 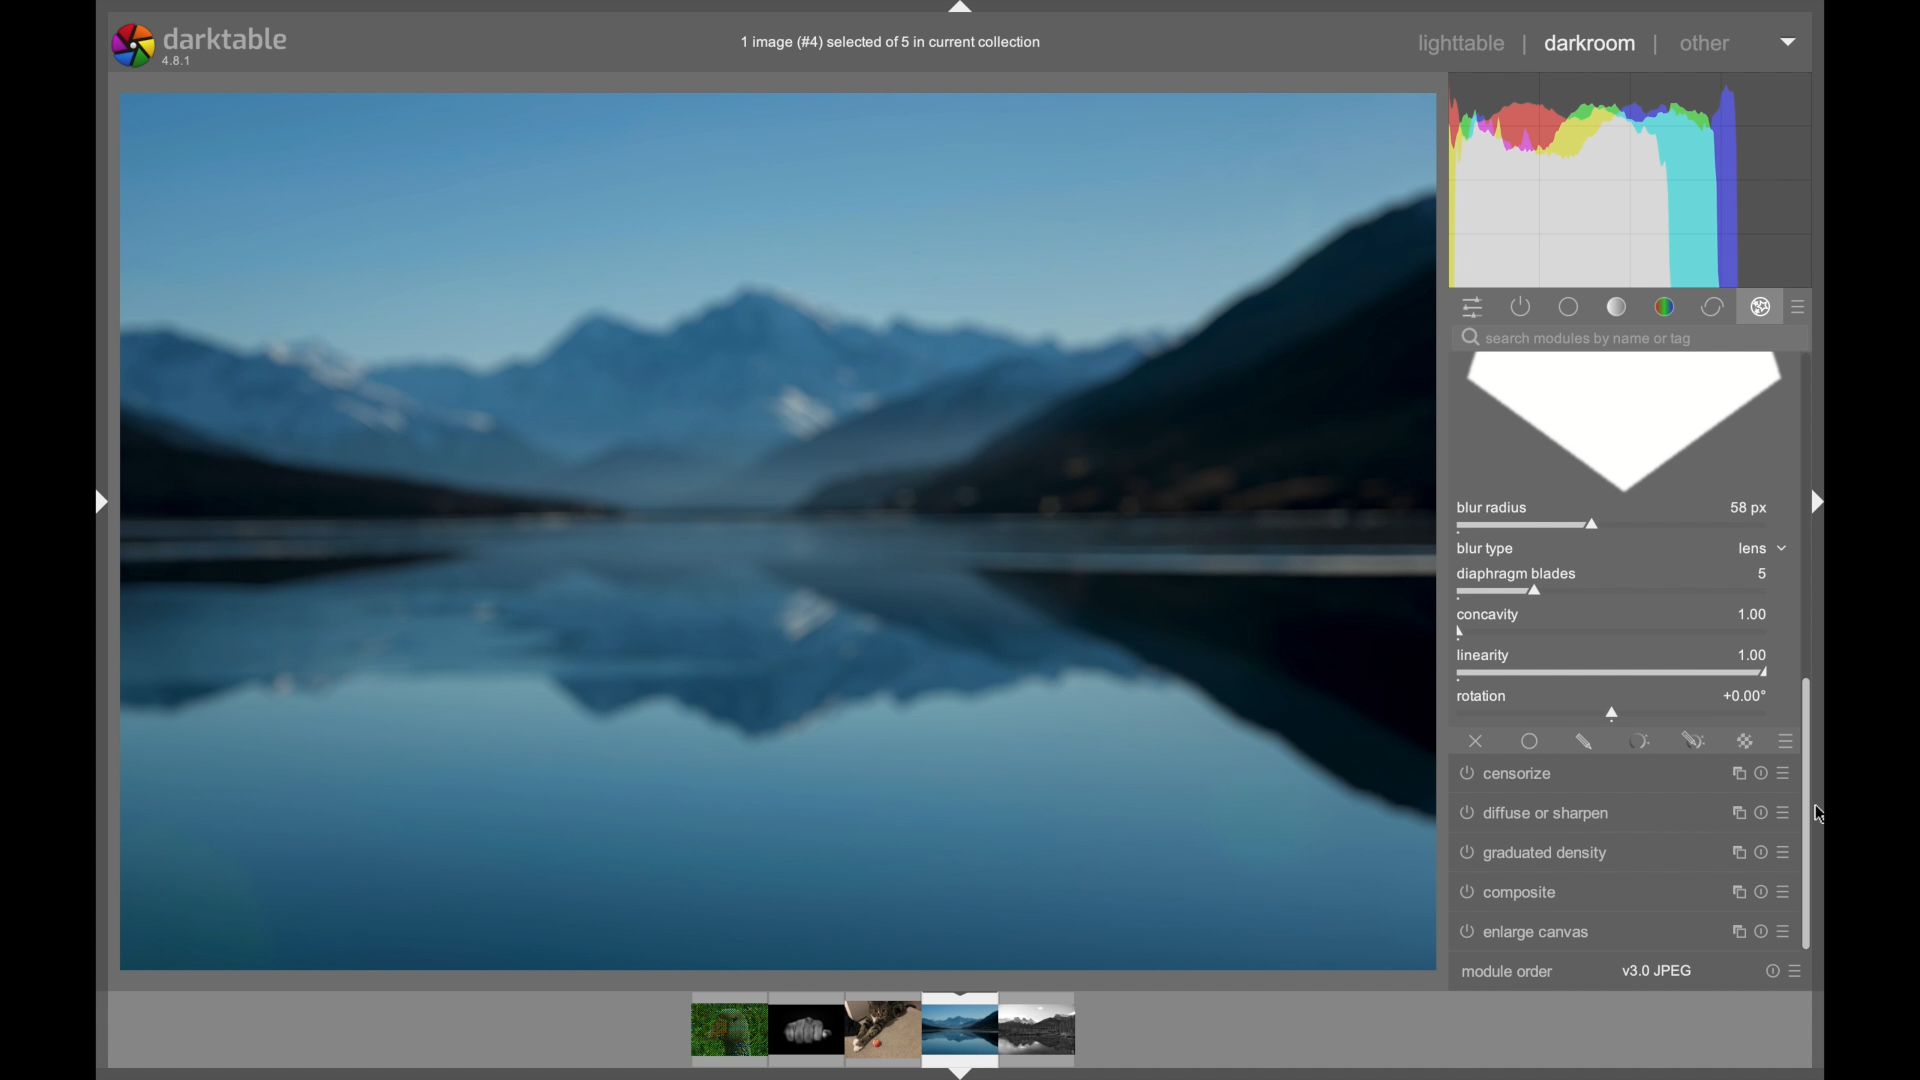 What do you see at coordinates (1814, 813) in the screenshot?
I see `scroll box` at bounding box center [1814, 813].